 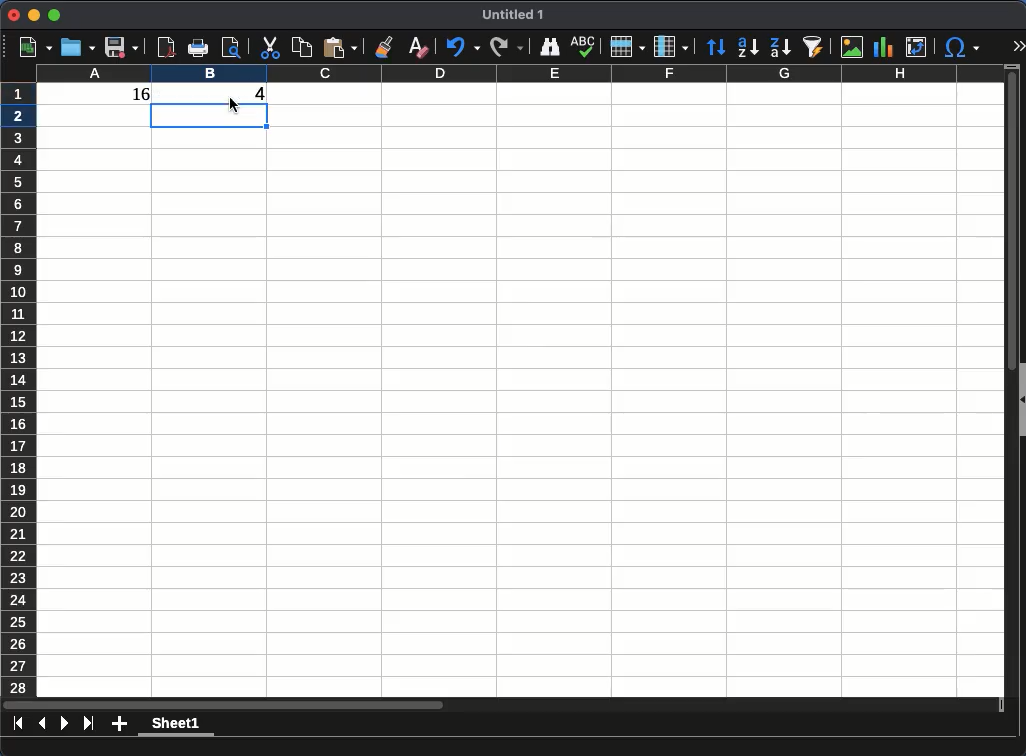 I want to click on last sheet, so click(x=88, y=723).